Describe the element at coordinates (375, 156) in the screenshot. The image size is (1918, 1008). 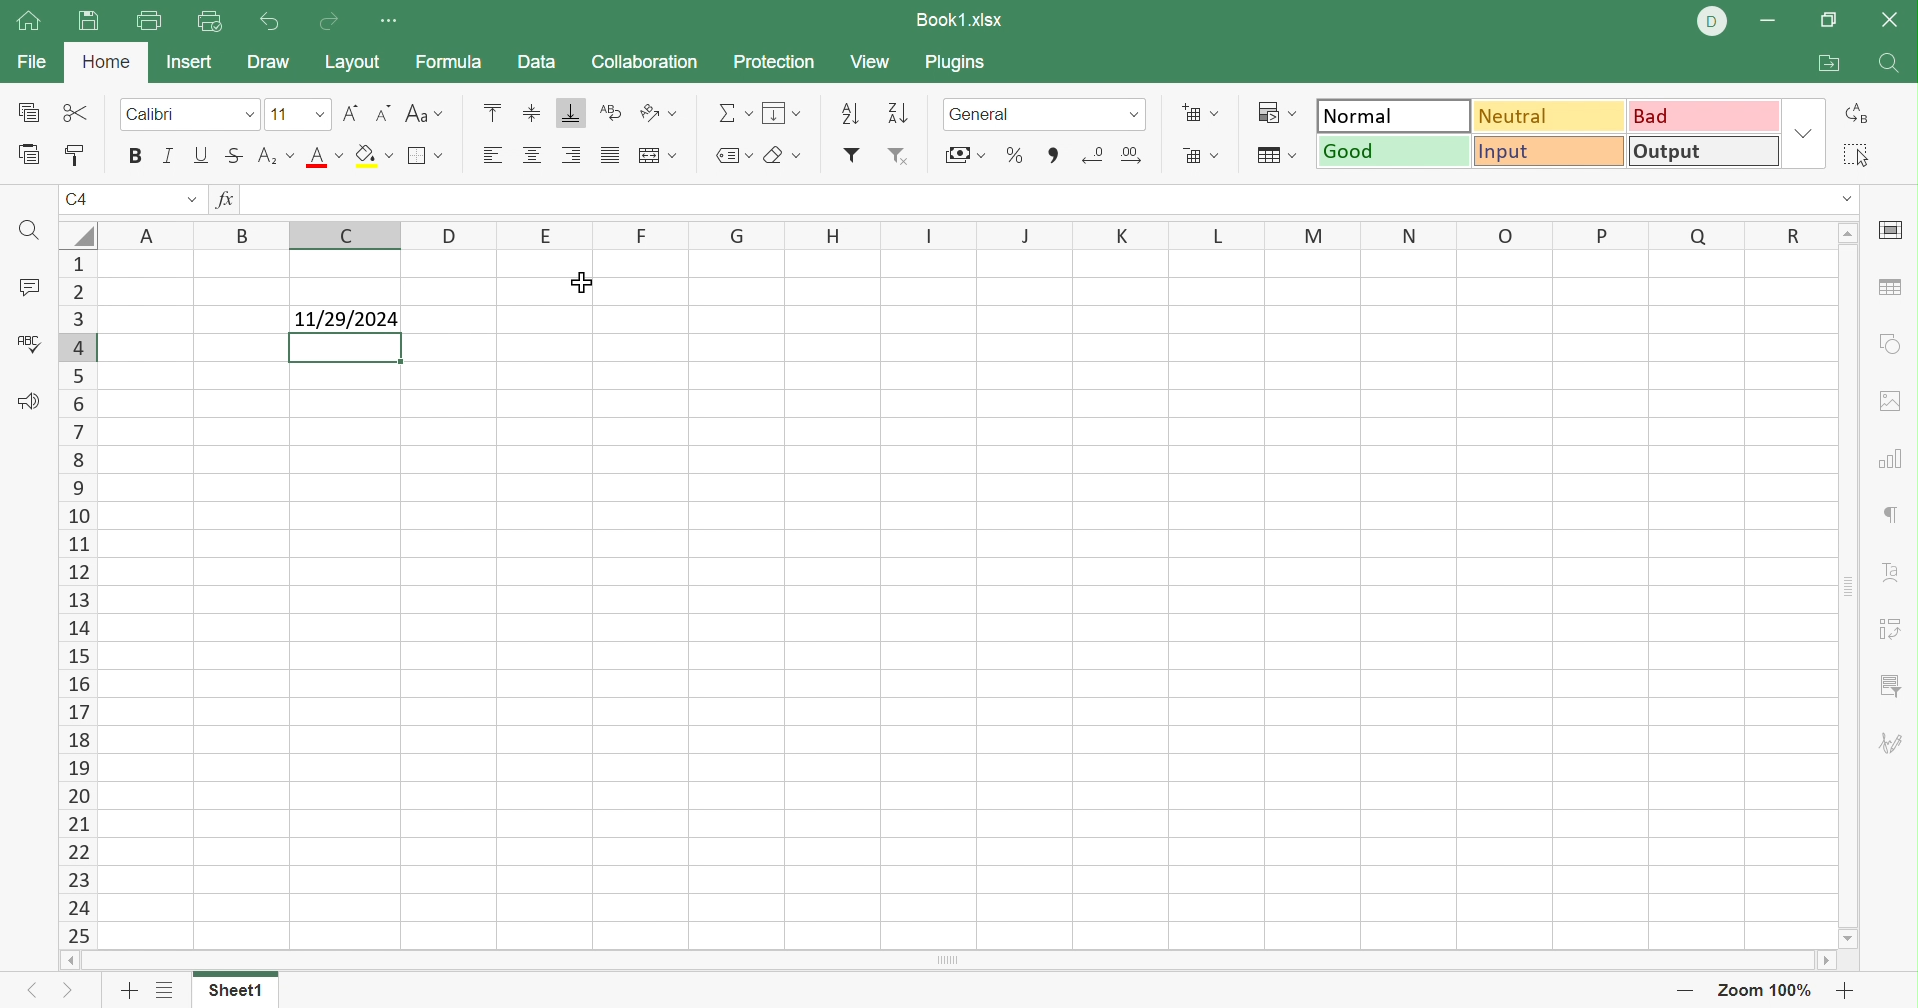
I see `Fill color` at that location.